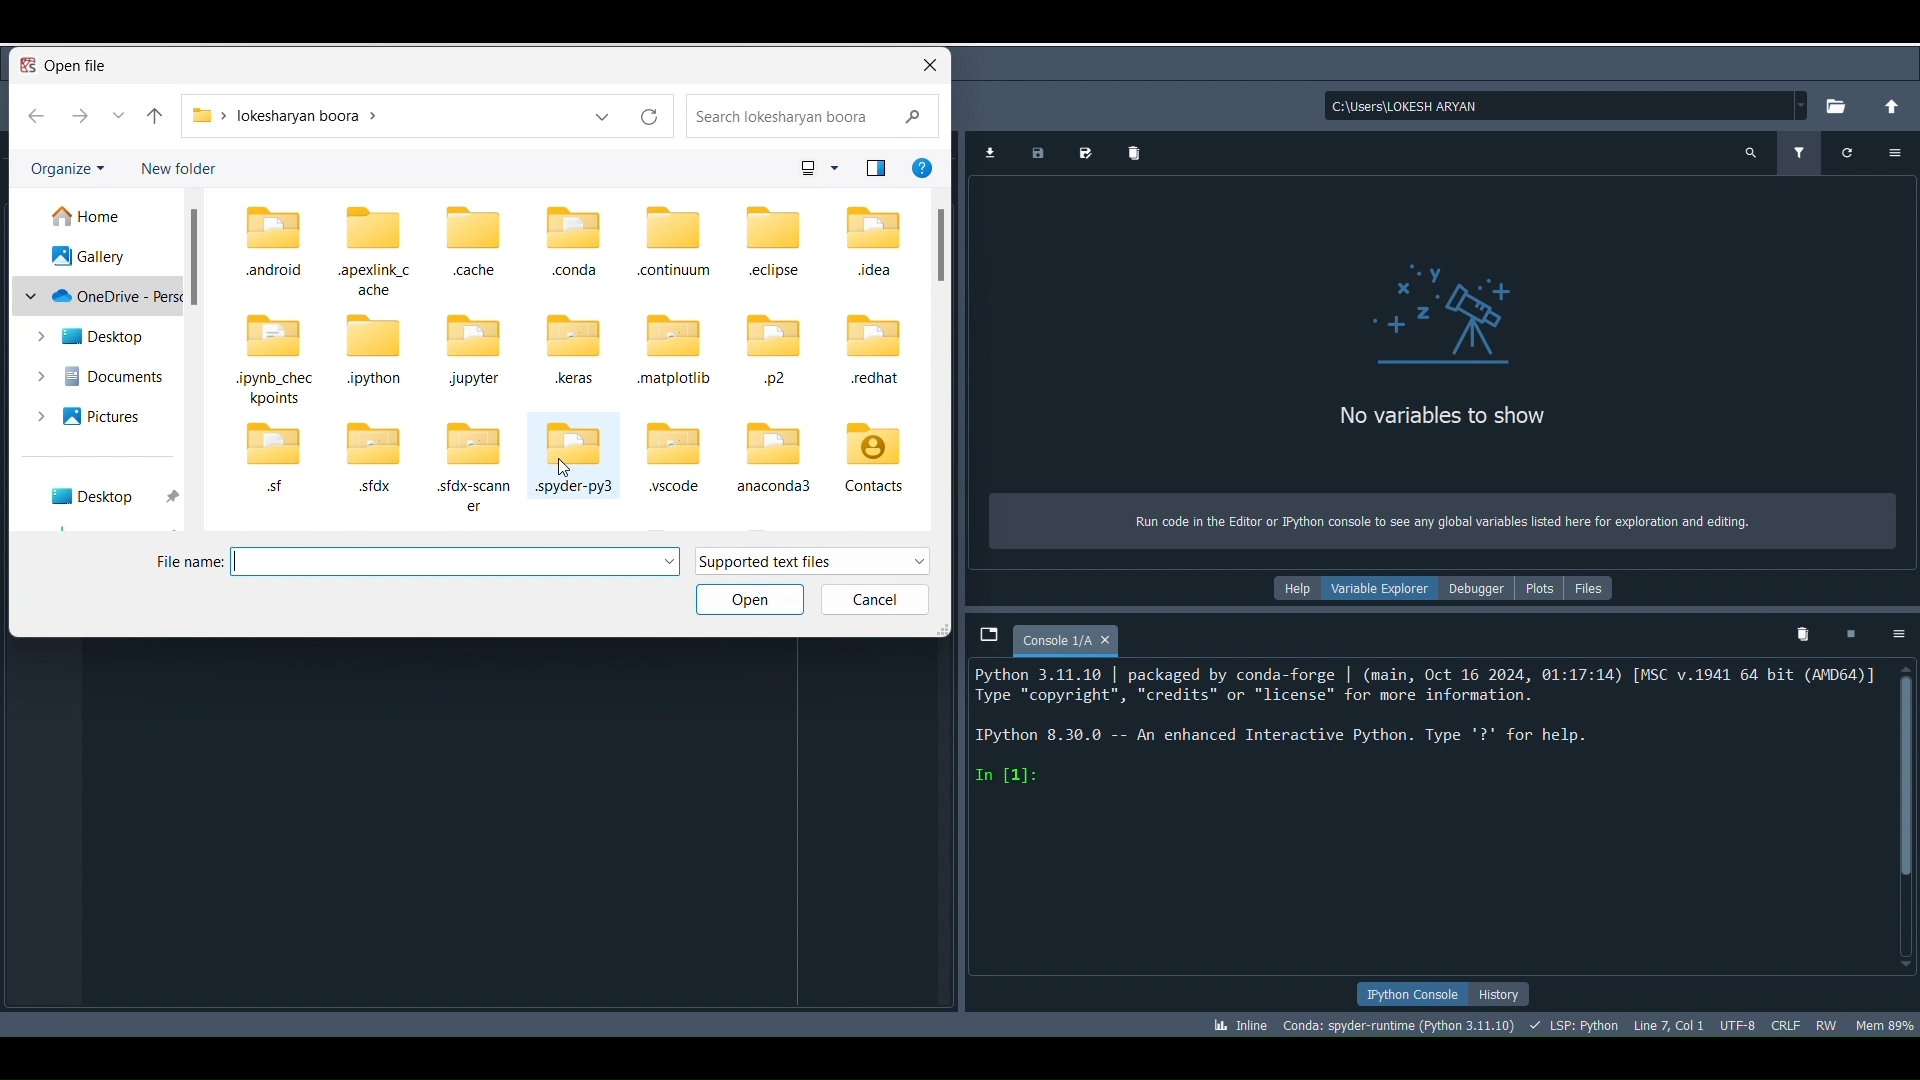 The width and height of the screenshot is (1920, 1080). What do you see at coordinates (875, 170) in the screenshot?
I see `Icon` at bounding box center [875, 170].